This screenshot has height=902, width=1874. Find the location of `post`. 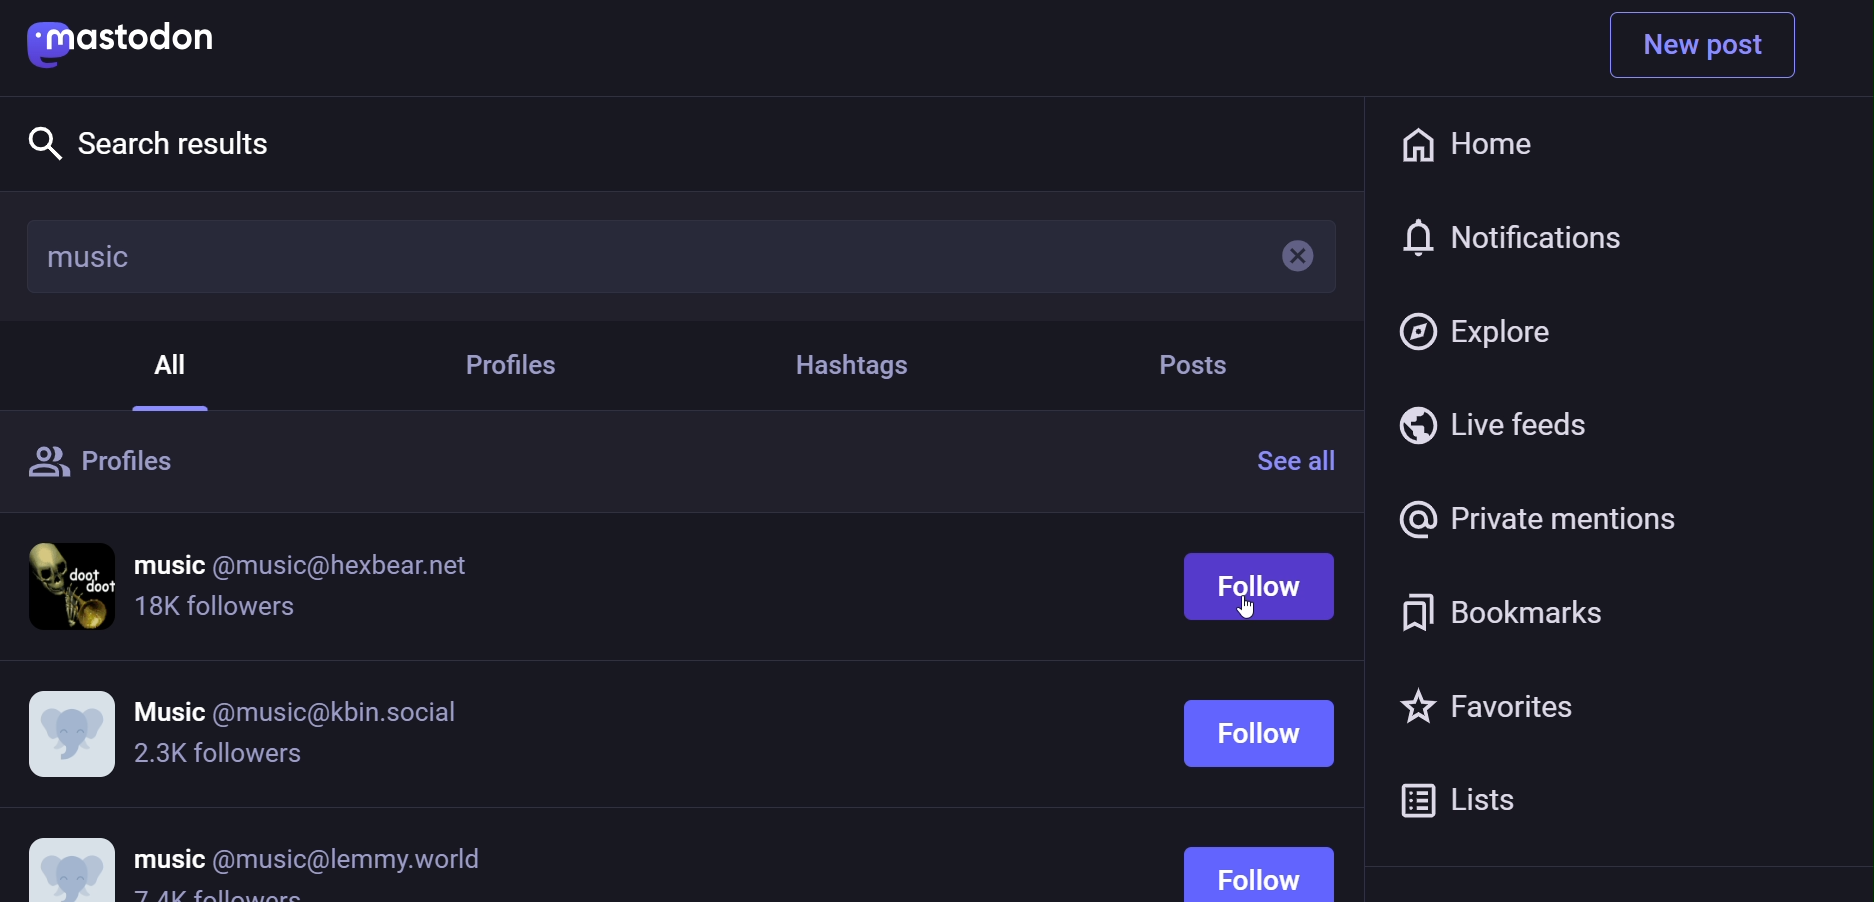

post is located at coordinates (1192, 365).